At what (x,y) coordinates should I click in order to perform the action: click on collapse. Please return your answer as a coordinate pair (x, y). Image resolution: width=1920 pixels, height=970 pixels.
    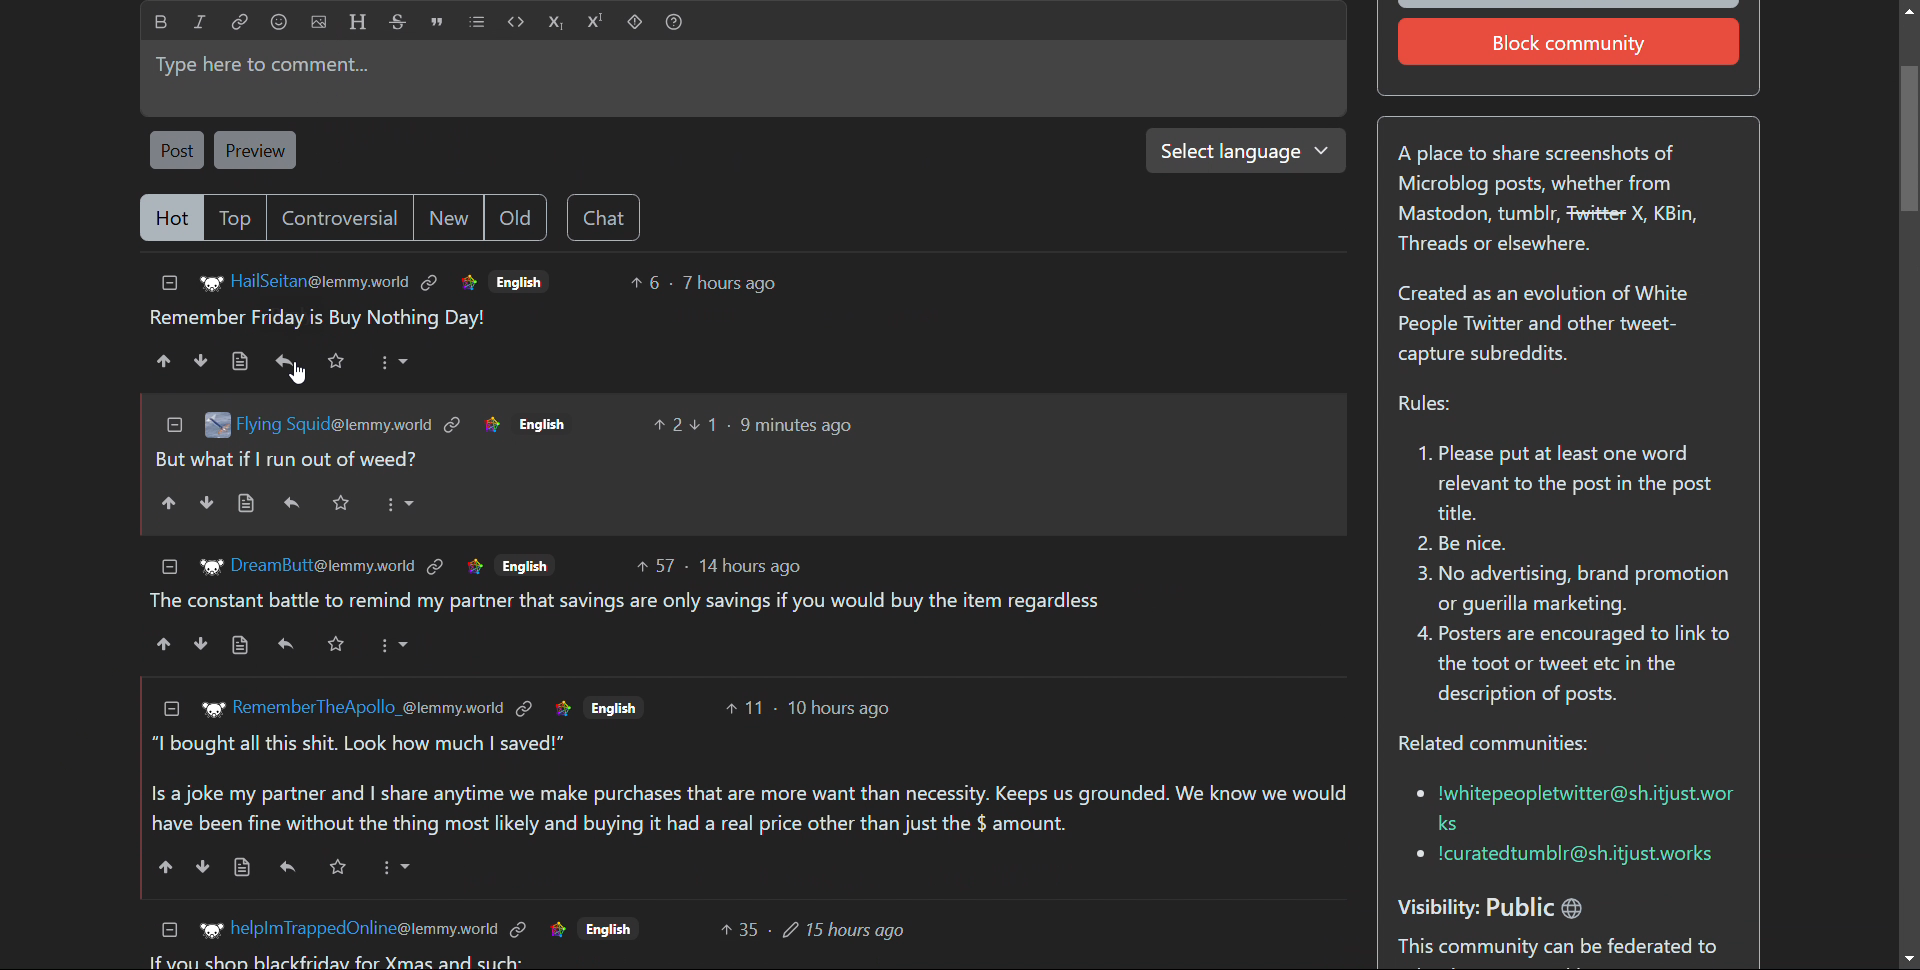
    Looking at the image, I should click on (170, 930).